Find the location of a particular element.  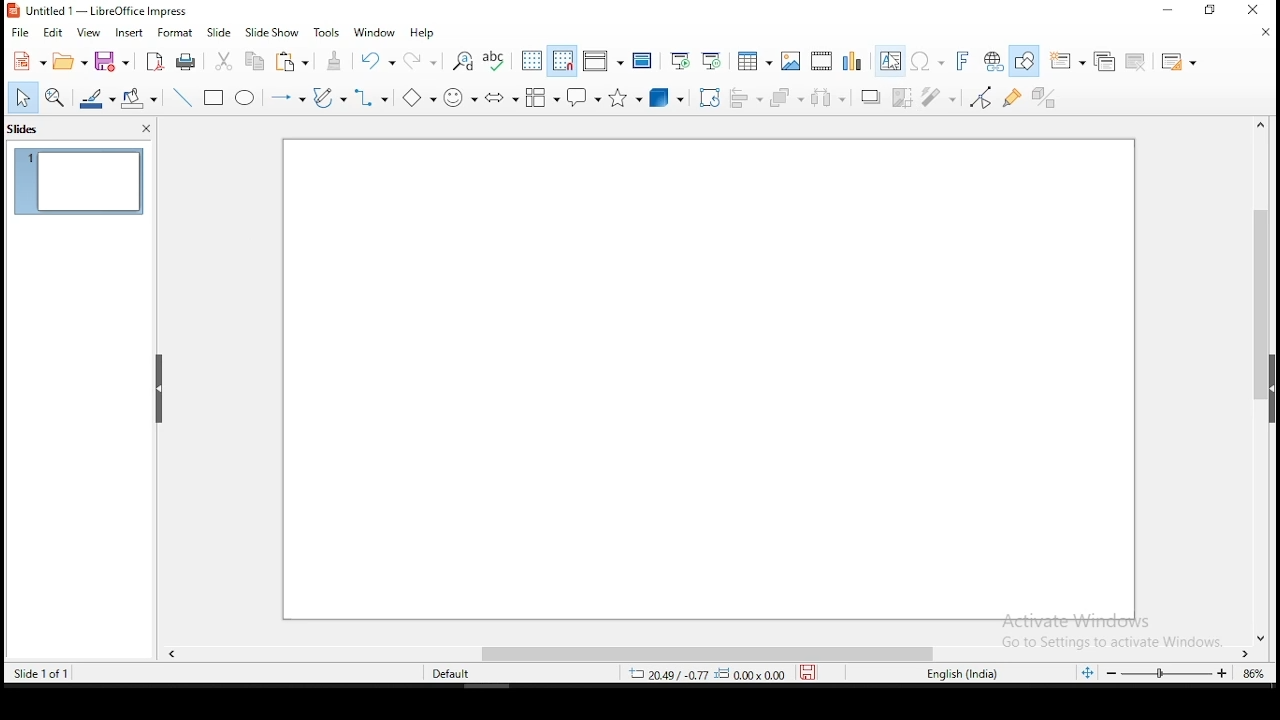

lines and arrows is located at coordinates (288, 97).